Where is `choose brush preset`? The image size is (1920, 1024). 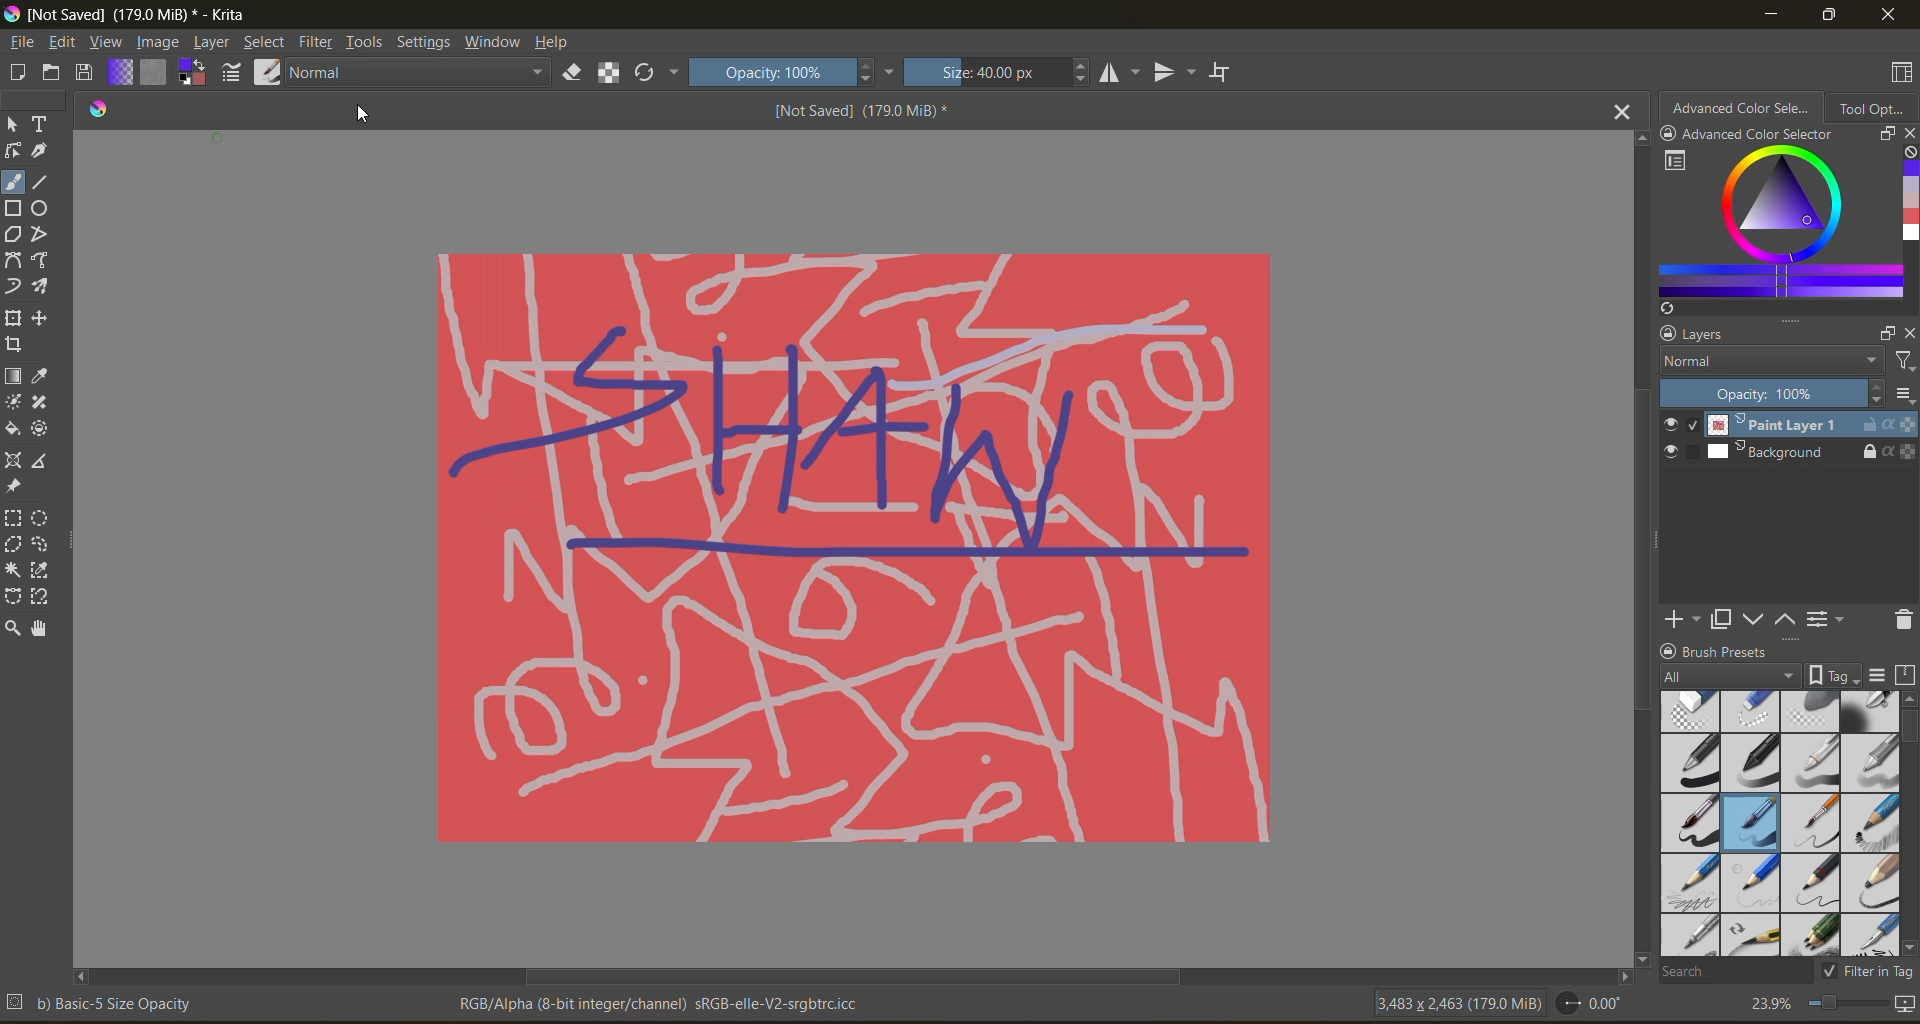
choose brush preset is located at coordinates (269, 72).